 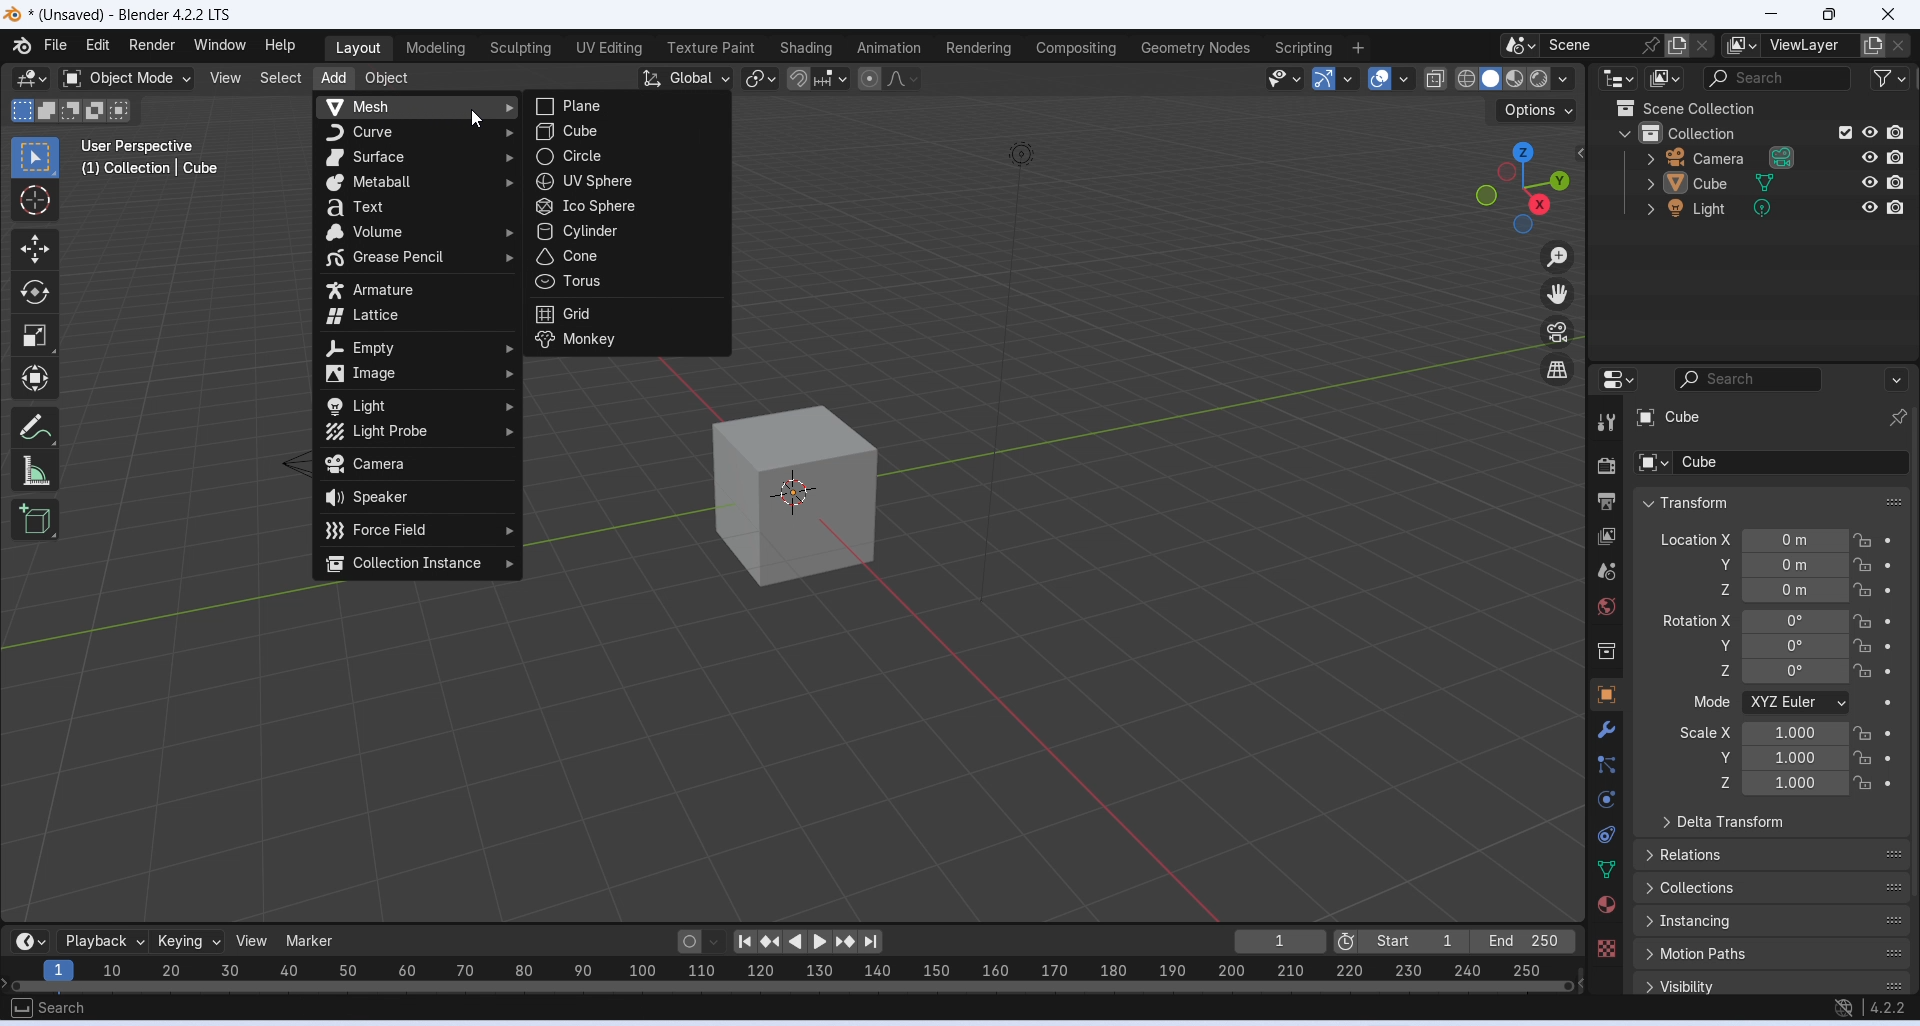 I want to click on y, so click(x=1714, y=756).